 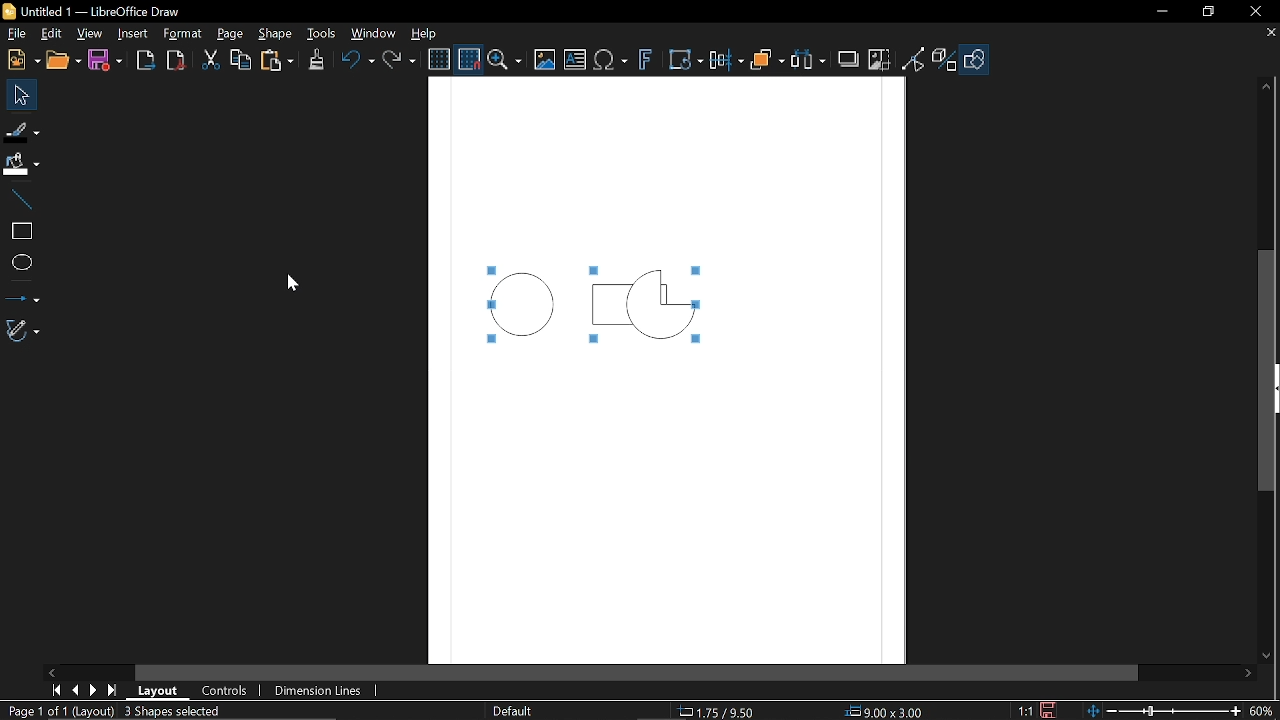 I want to click on 9.00x3.00 (object Size), so click(x=890, y=711).